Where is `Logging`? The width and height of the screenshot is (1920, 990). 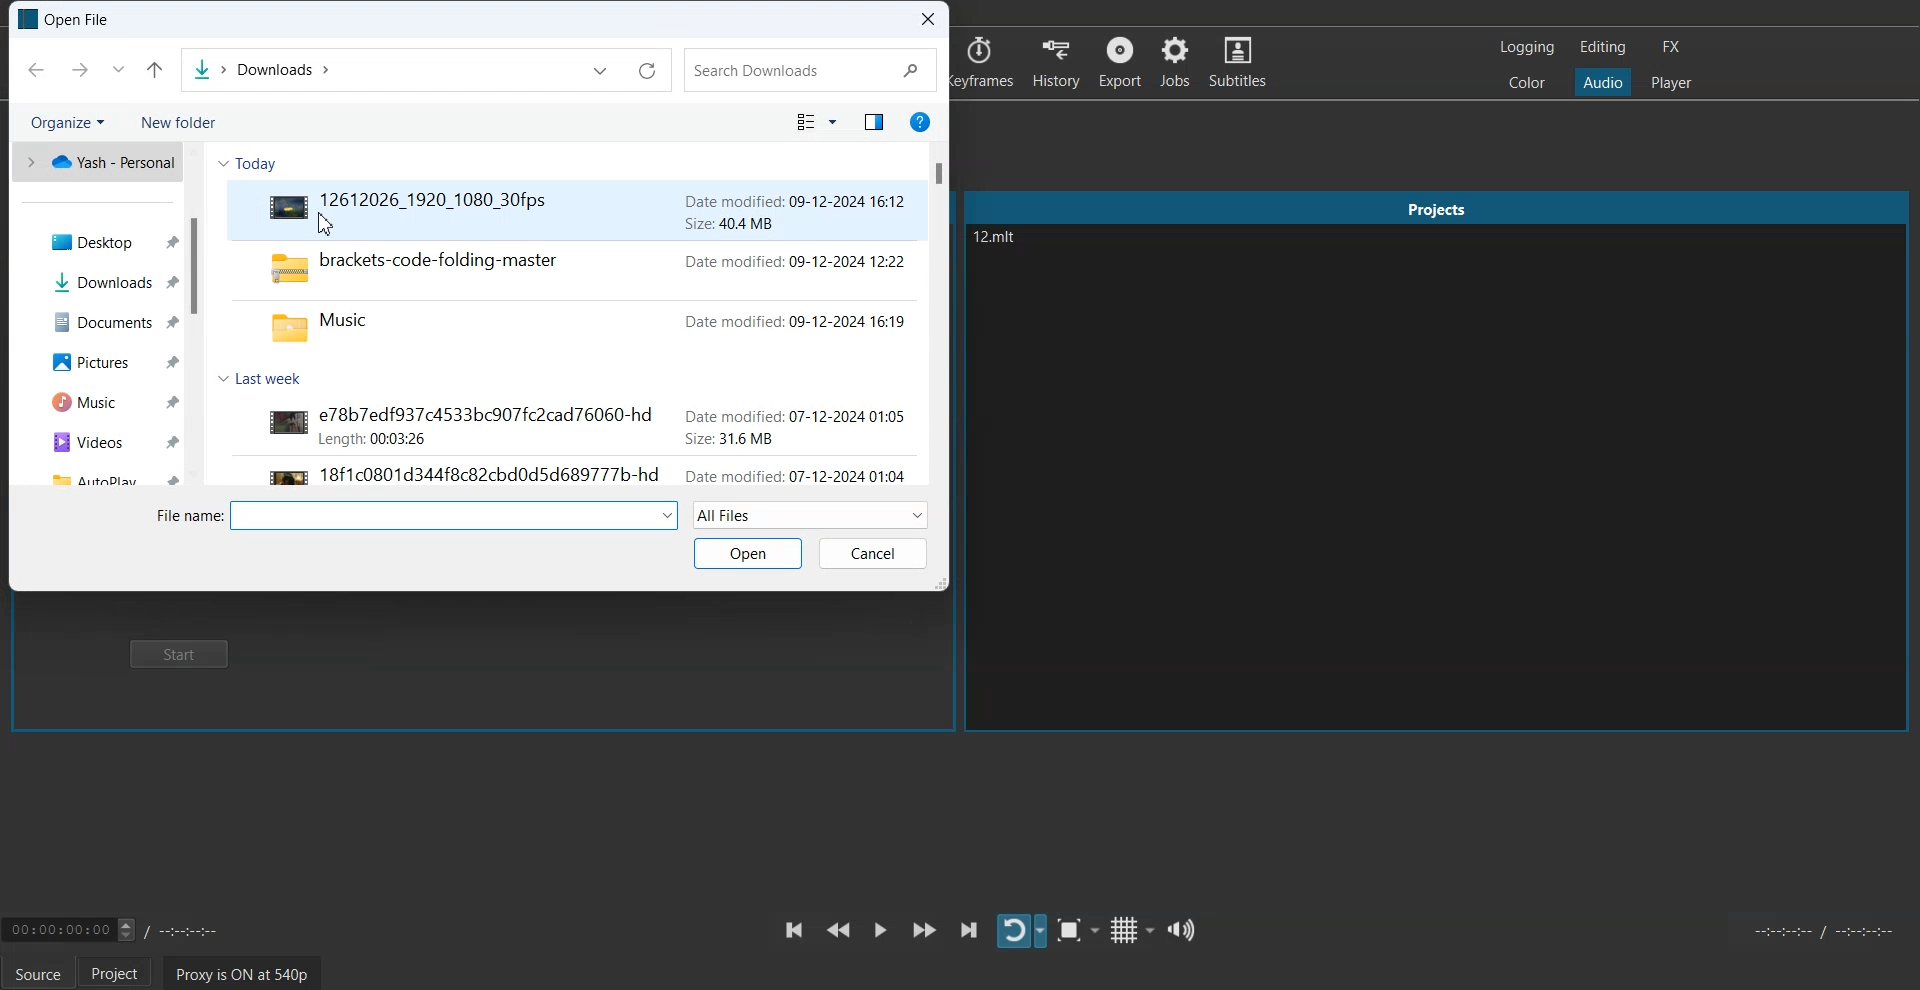
Logging is located at coordinates (1528, 47).